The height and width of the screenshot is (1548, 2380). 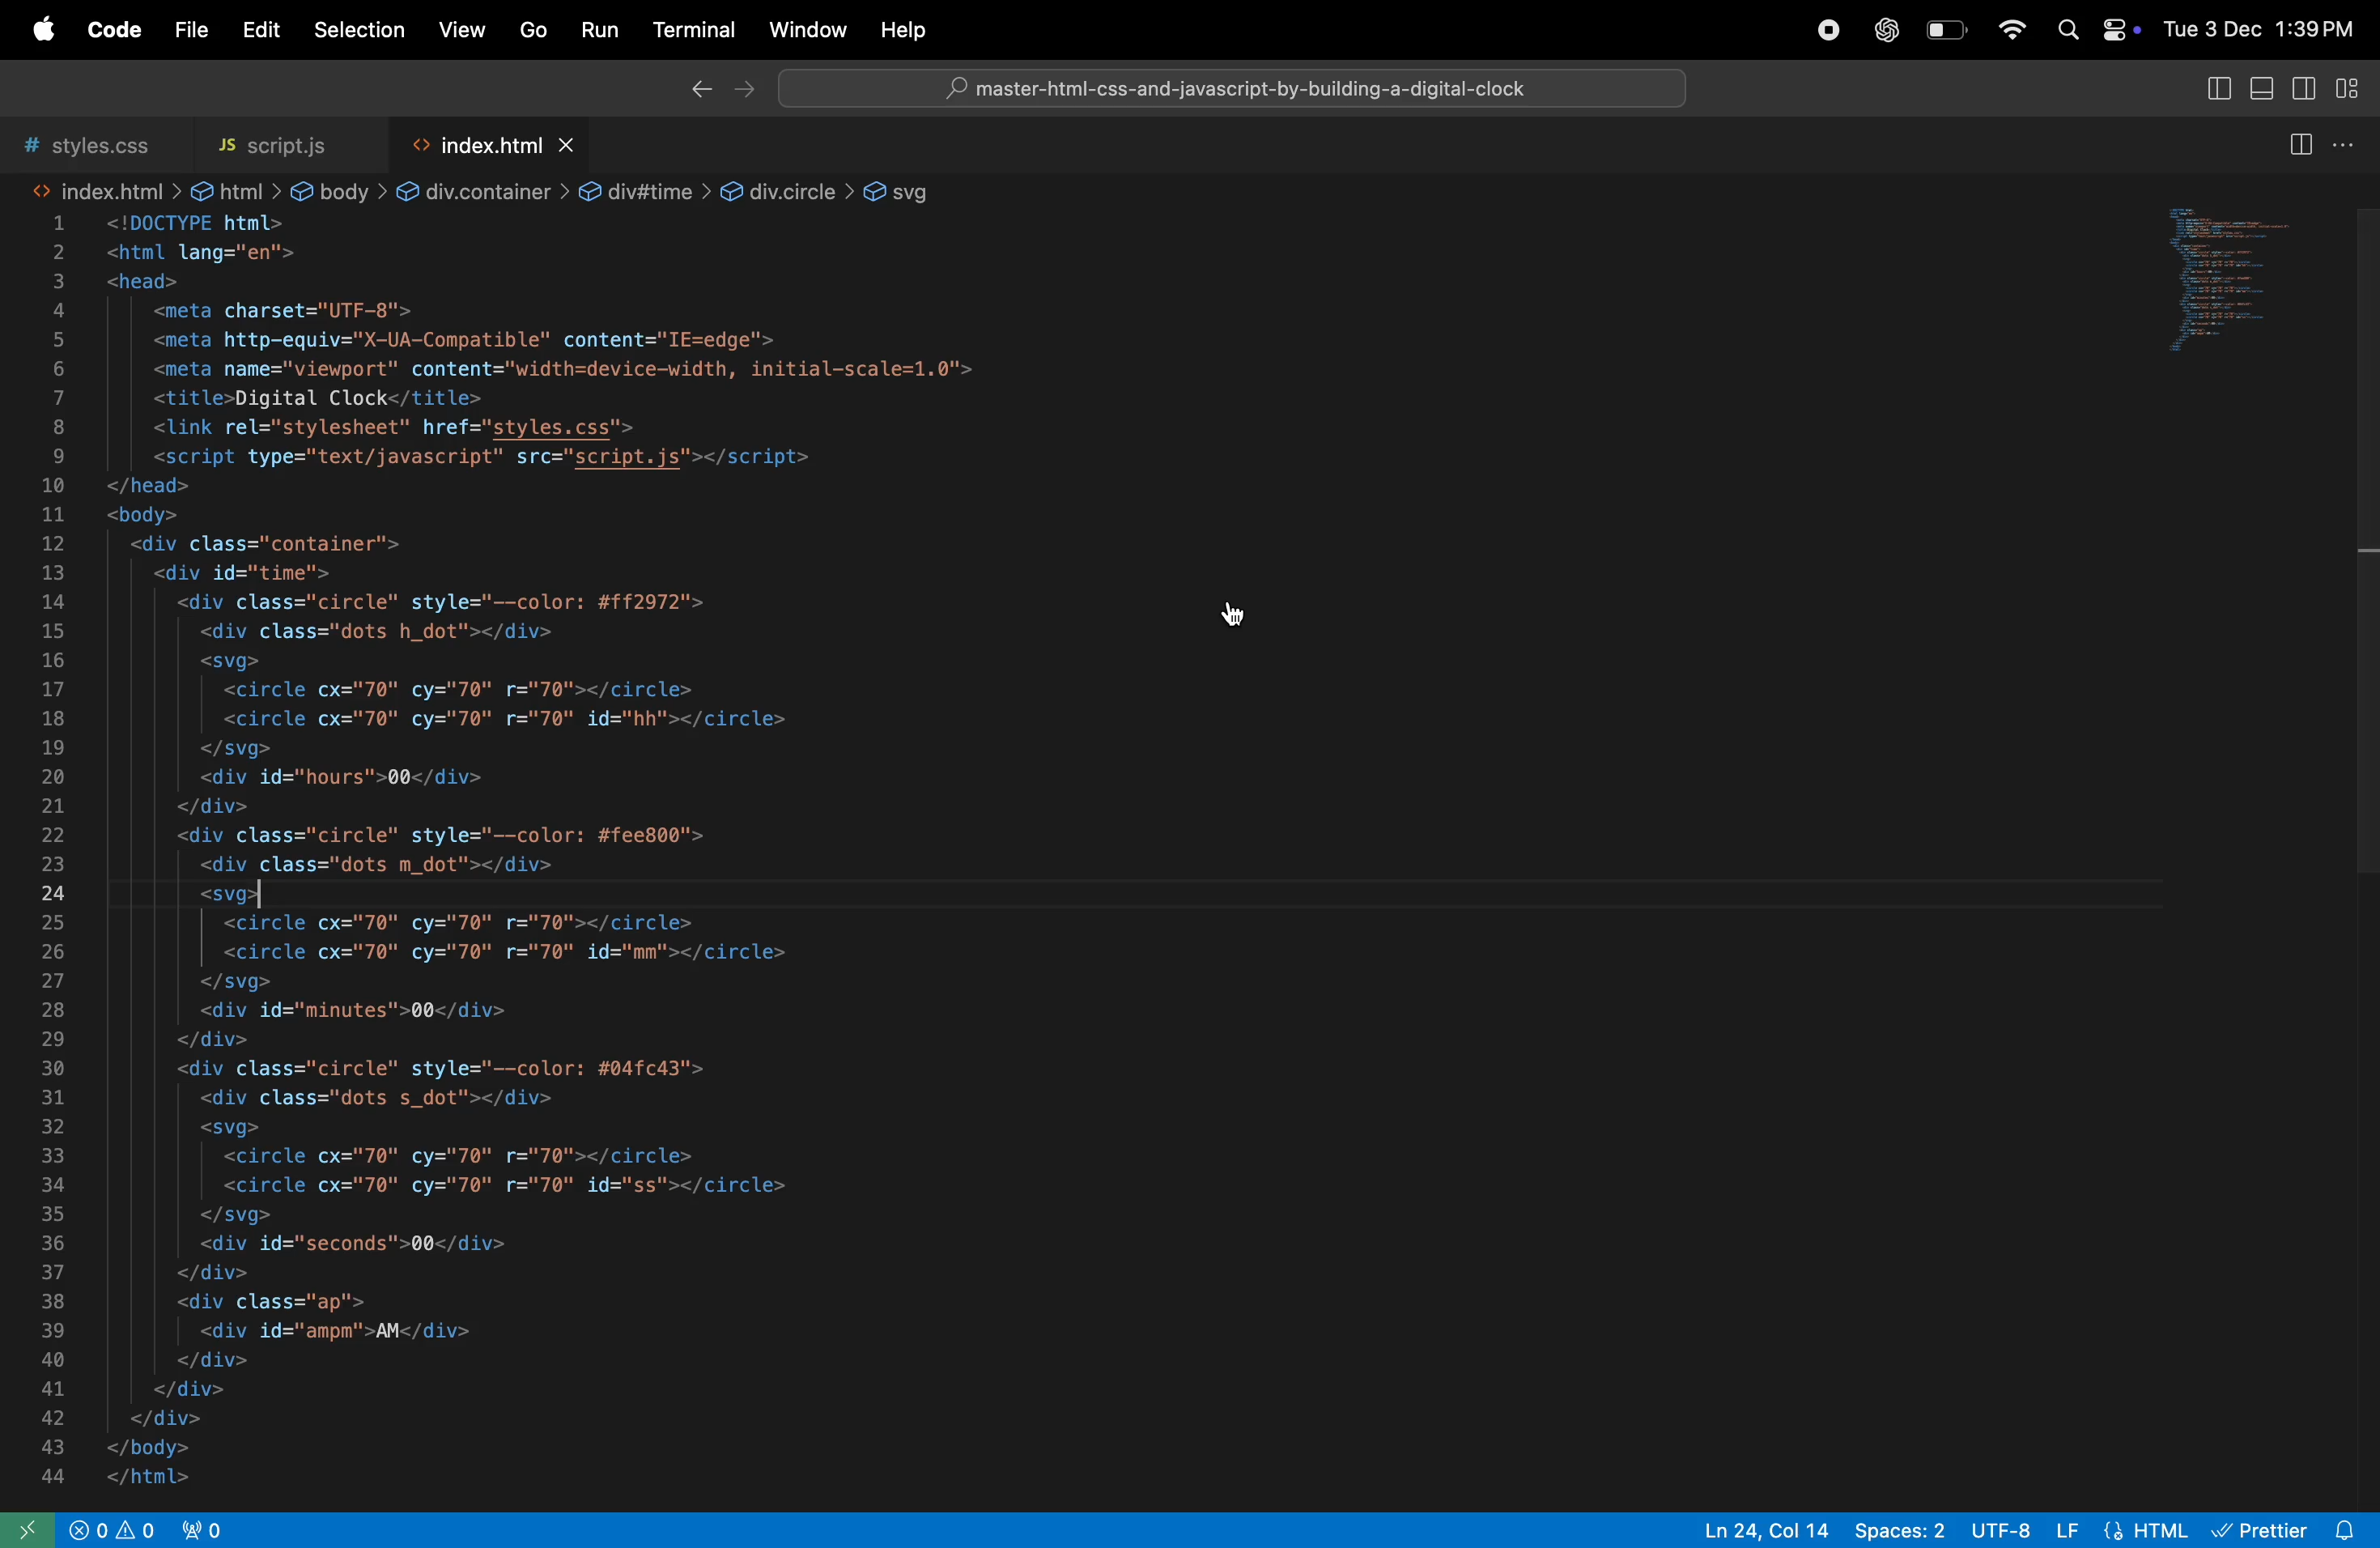 I want to click on go, so click(x=533, y=33).